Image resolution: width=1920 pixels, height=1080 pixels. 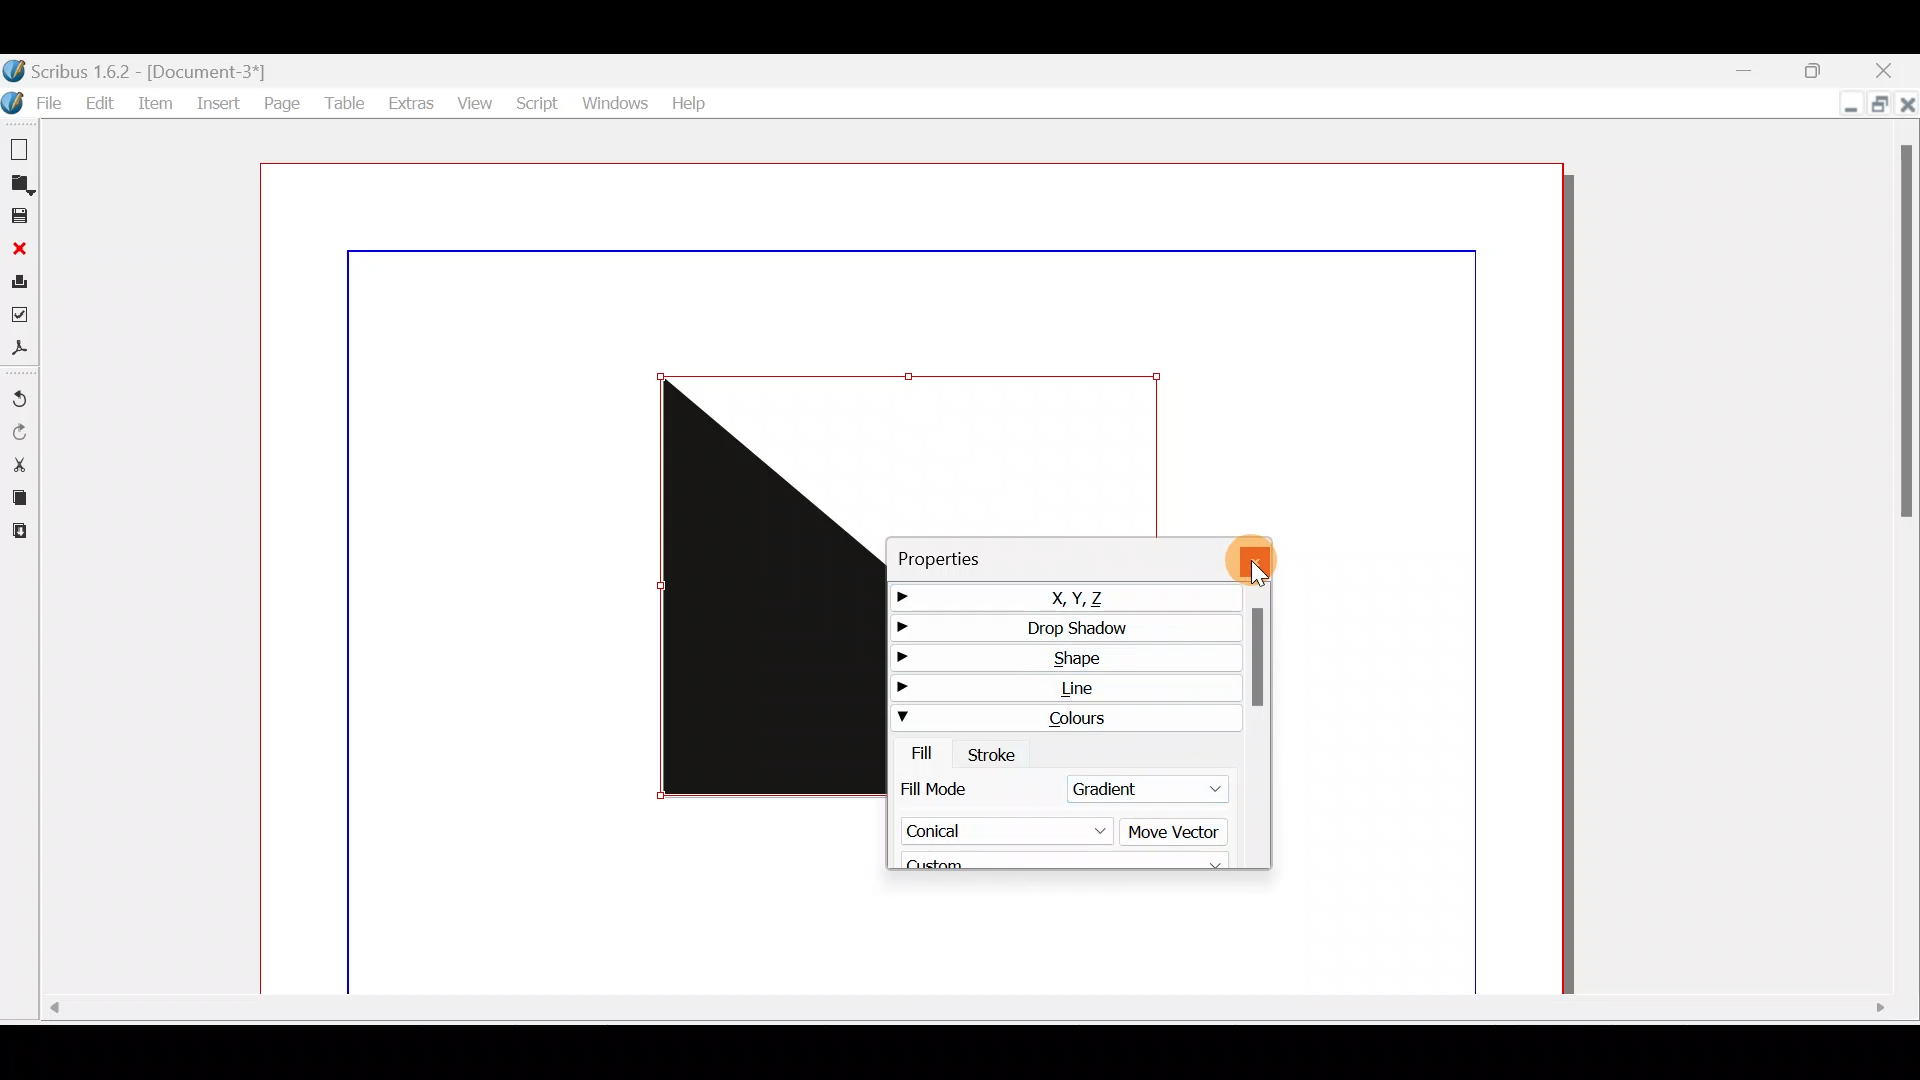 I want to click on Preflight verifier, so click(x=24, y=312).